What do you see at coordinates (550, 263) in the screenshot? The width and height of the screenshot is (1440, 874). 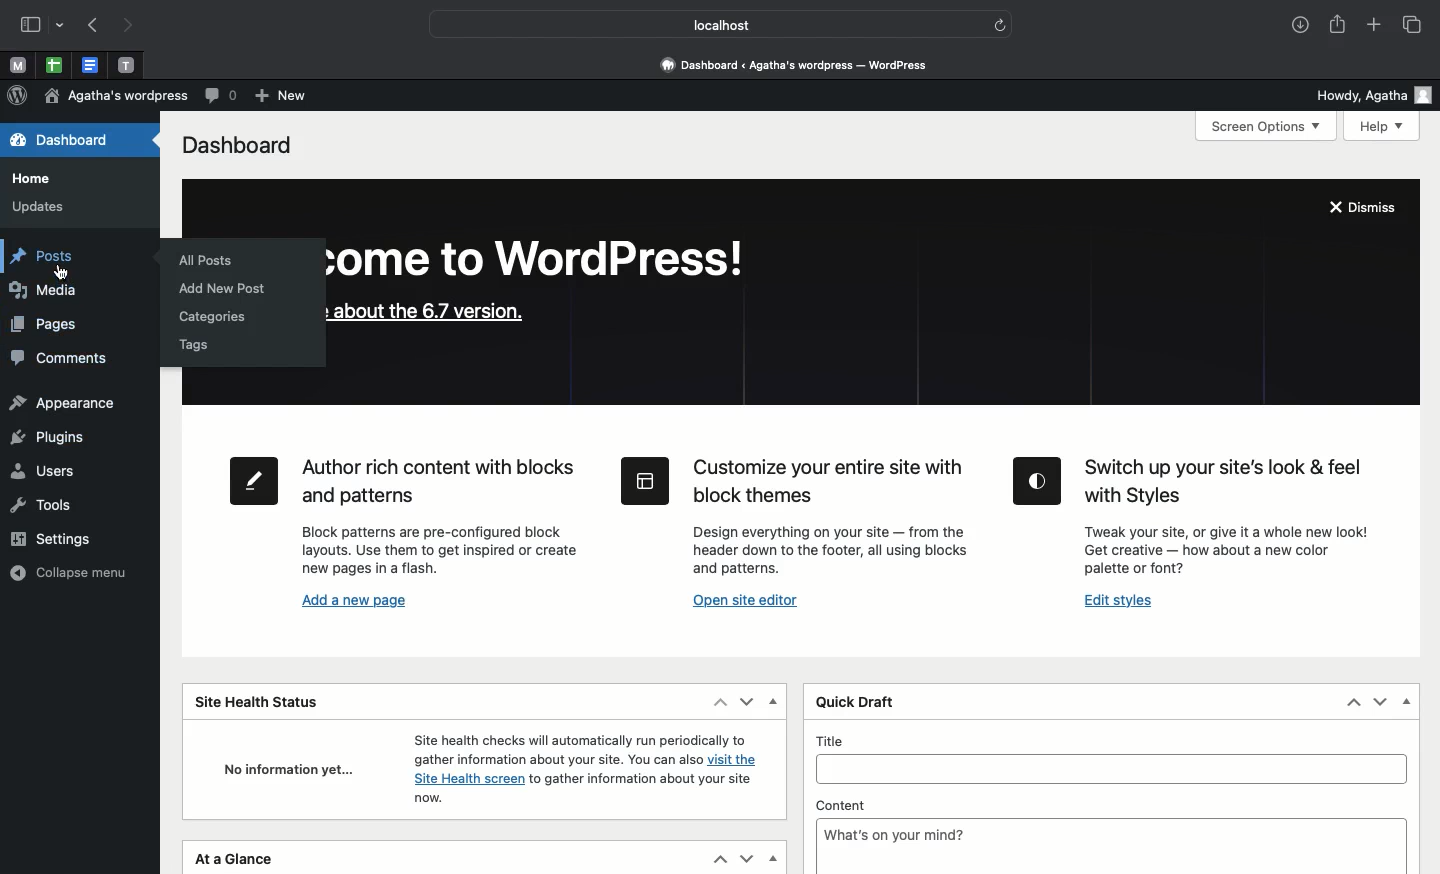 I see `come to Wordpress` at bounding box center [550, 263].